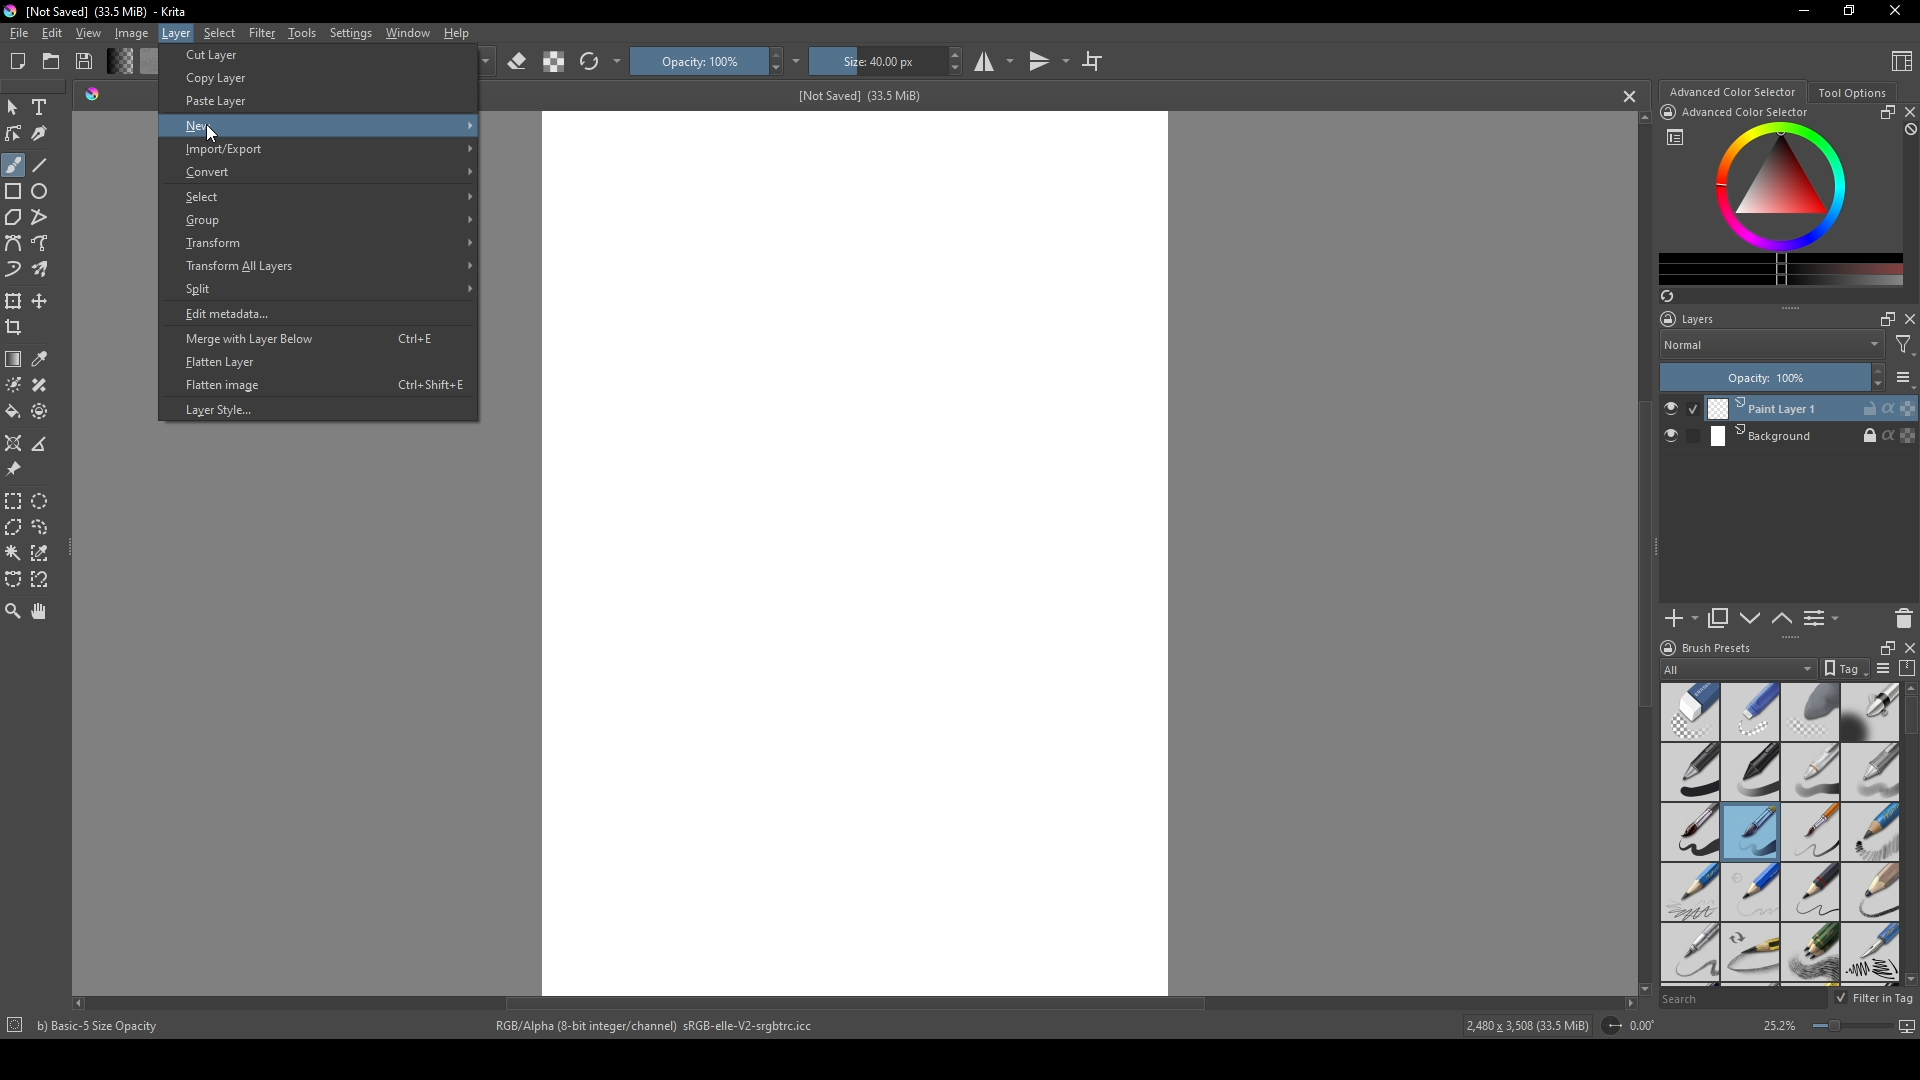 This screenshot has width=1920, height=1080. Describe the element at coordinates (1688, 892) in the screenshot. I see `pencil` at that location.